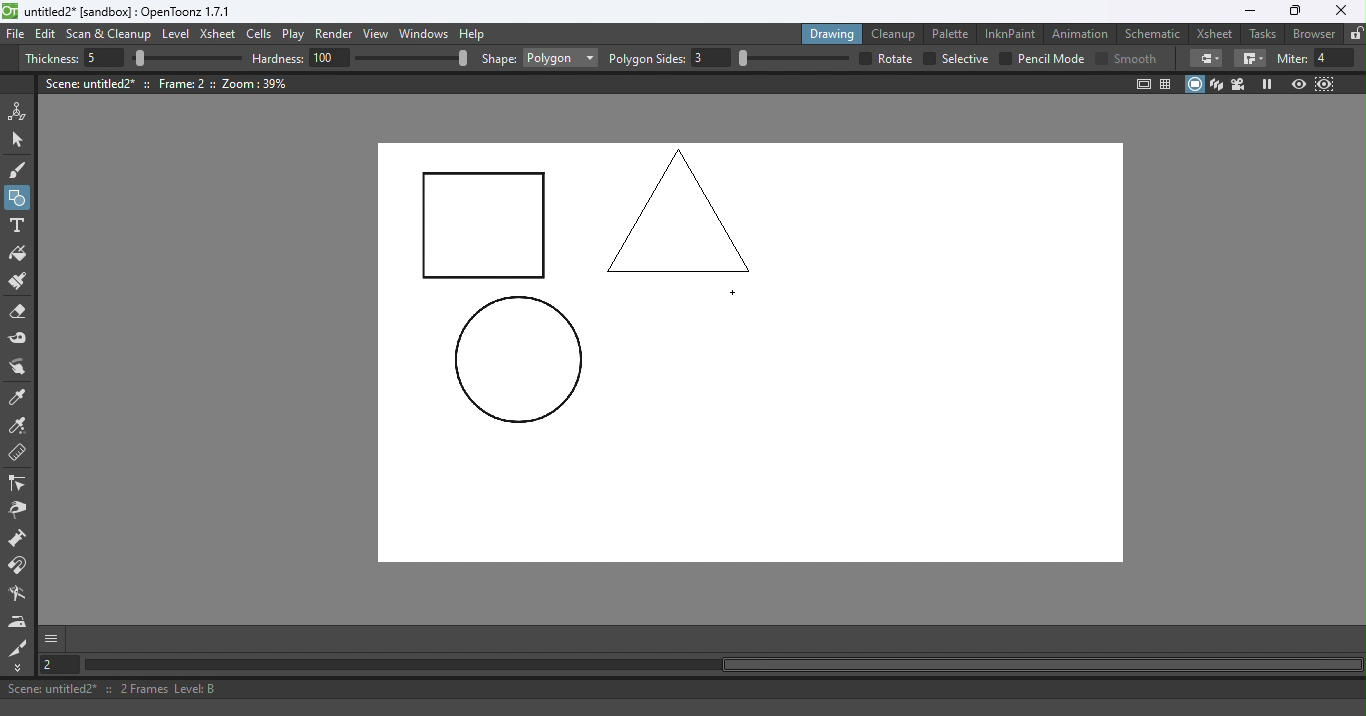 This screenshot has height=716, width=1366. What do you see at coordinates (51, 59) in the screenshot?
I see `Thickness` at bounding box center [51, 59].